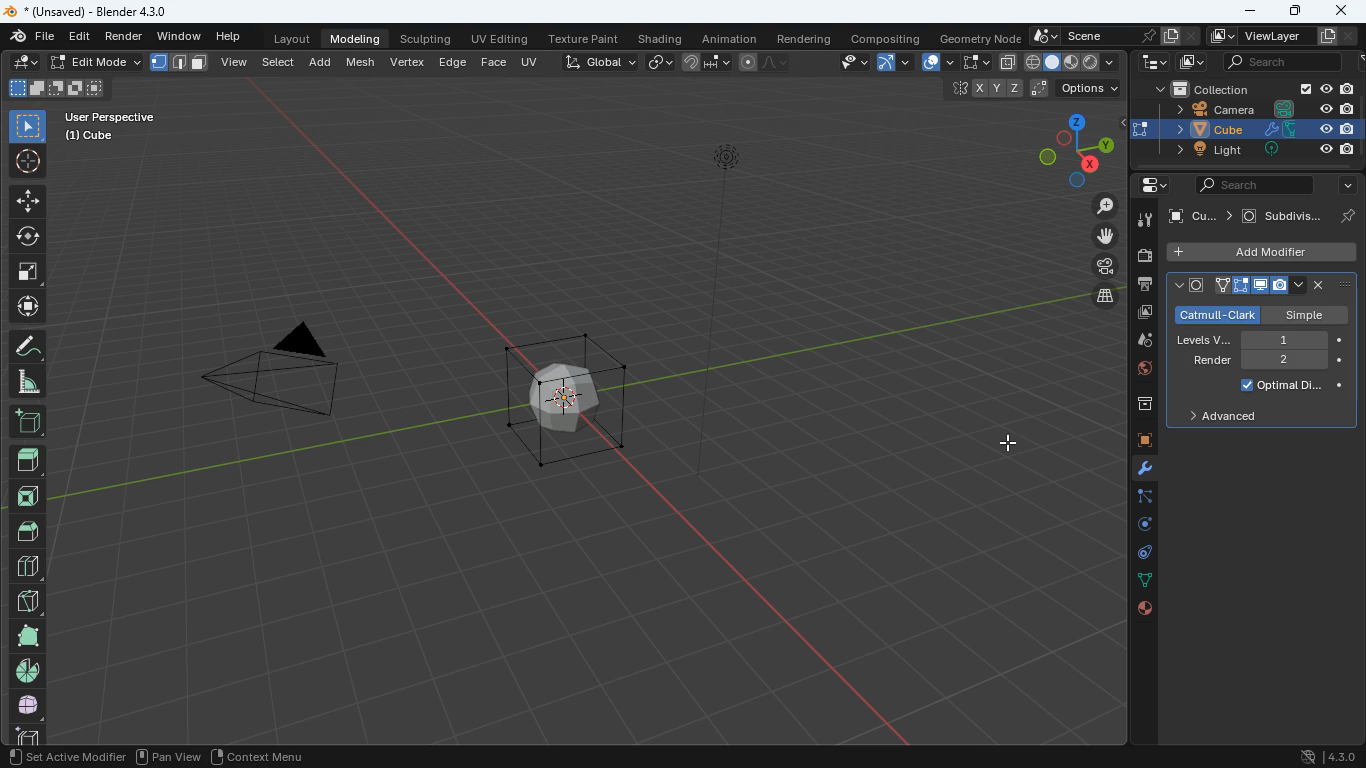 The image size is (1366, 768). I want to click on images, so click(1140, 314).